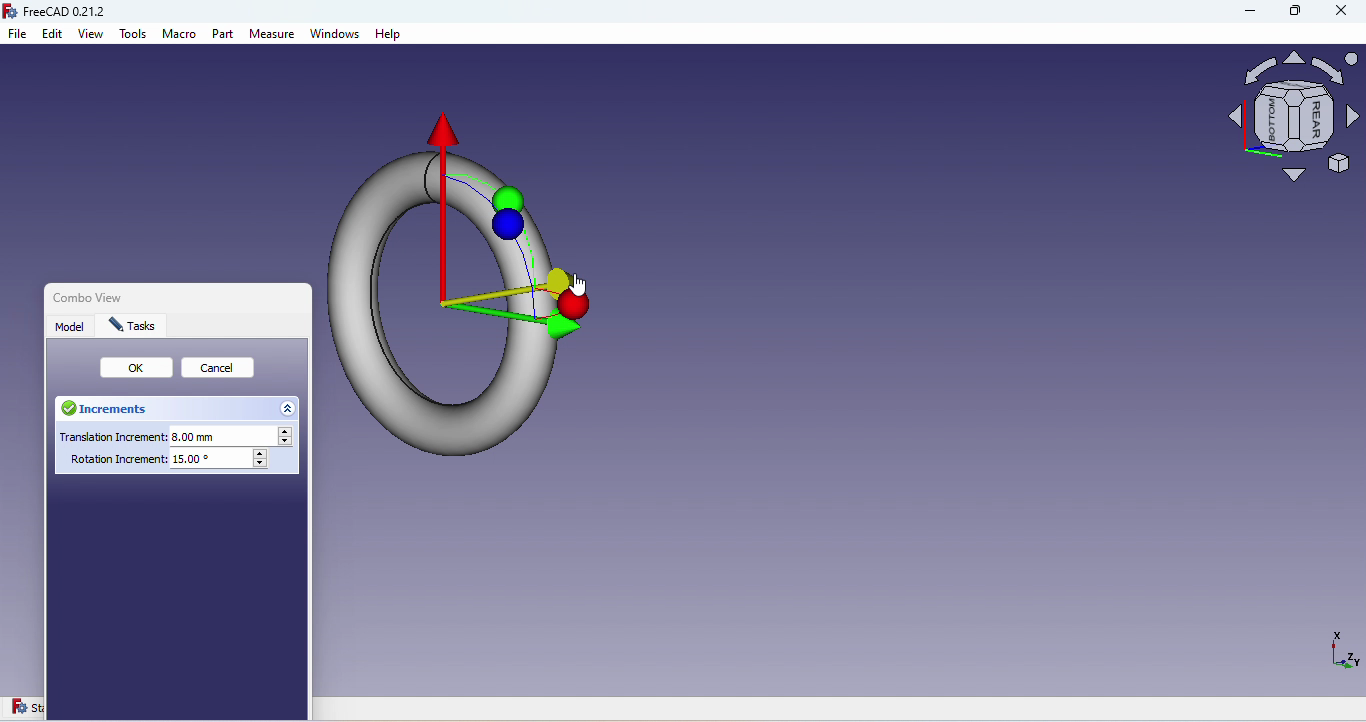 Image resolution: width=1366 pixels, height=722 pixels. I want to click on Hide increments, so click(289, 407).